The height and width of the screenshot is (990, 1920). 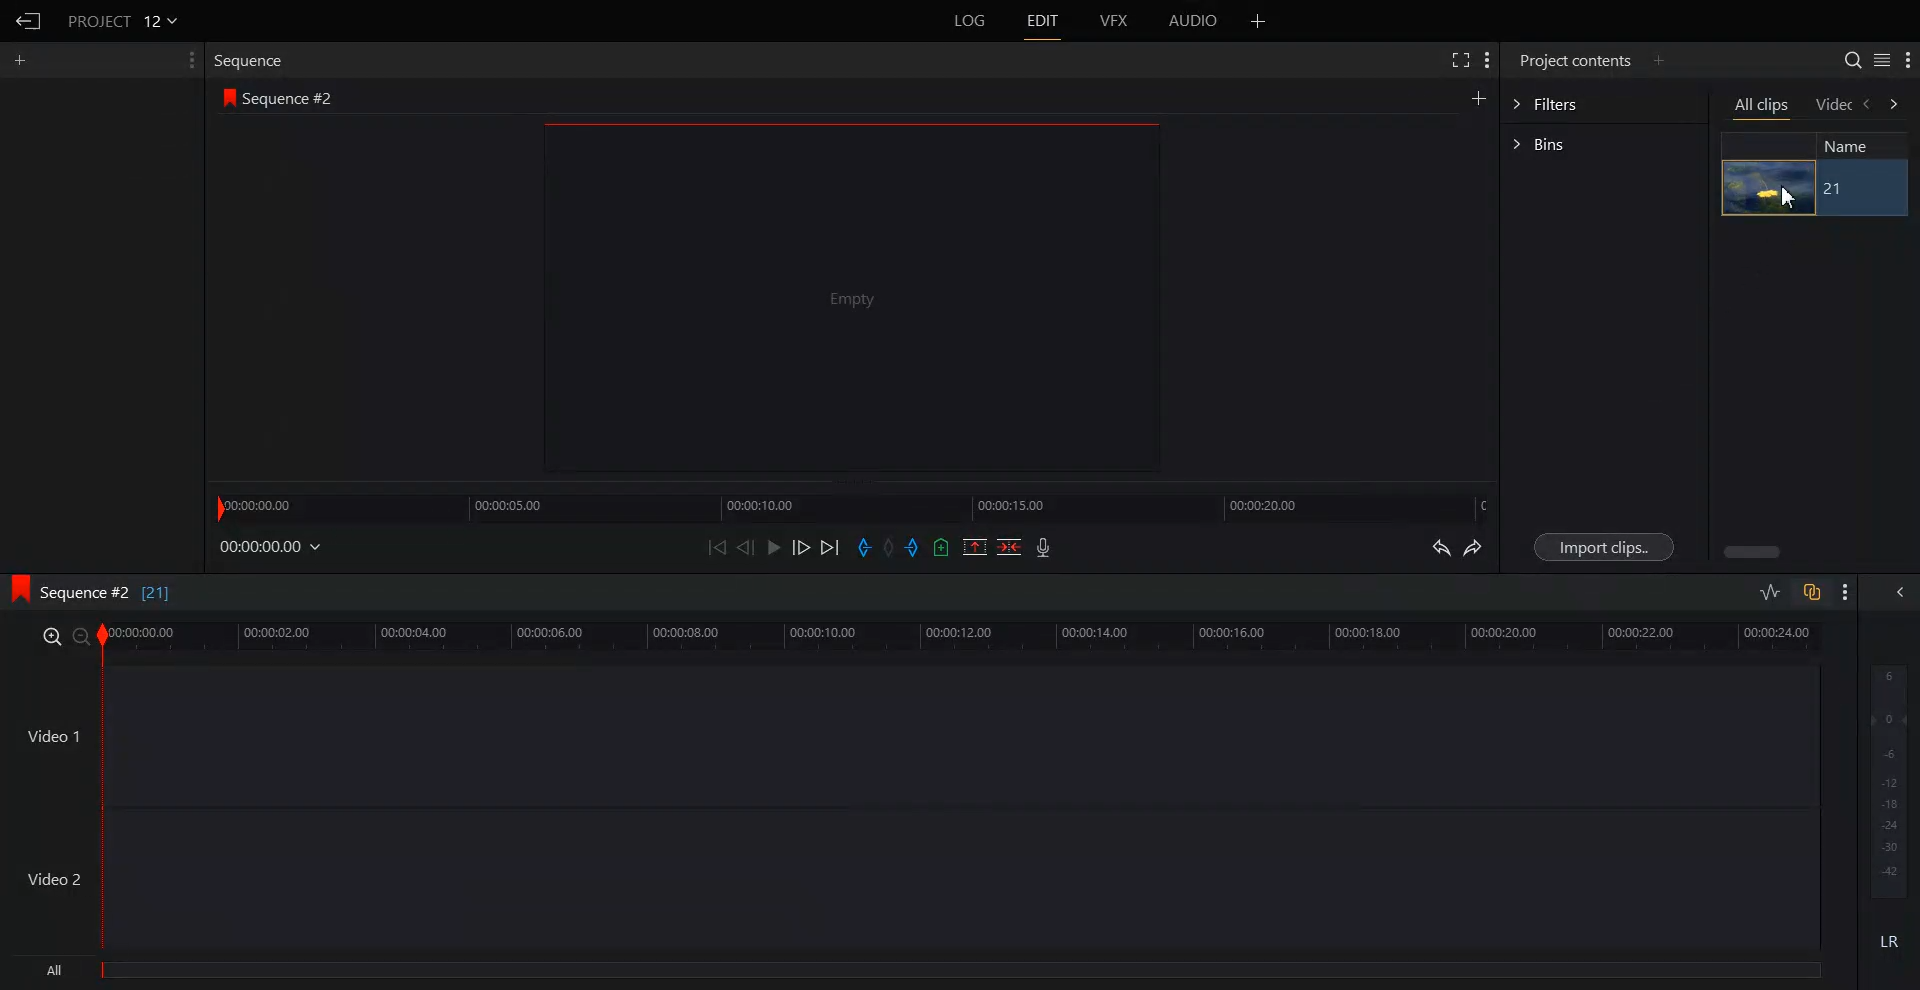 I want to click on Delete/Cut, so click(x=1010, y=547).